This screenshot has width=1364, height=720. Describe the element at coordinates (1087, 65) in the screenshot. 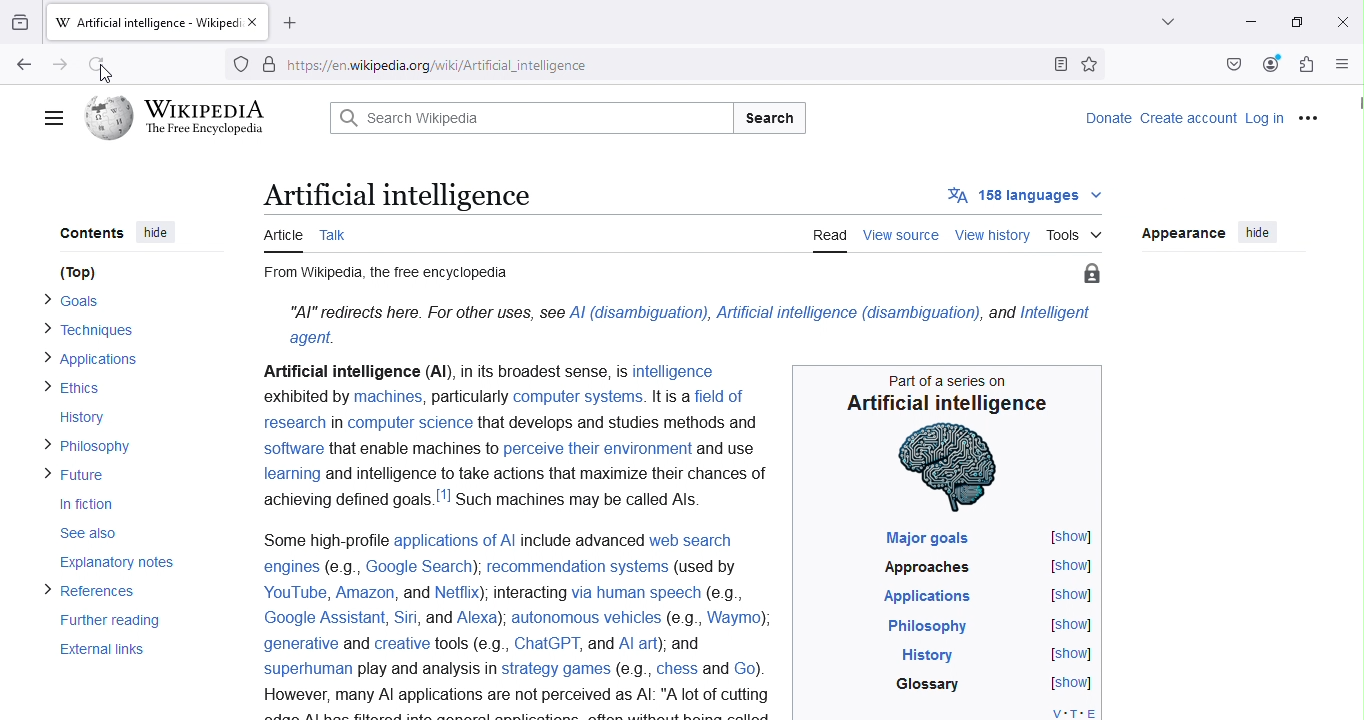

I see `Bookmark` at that location.